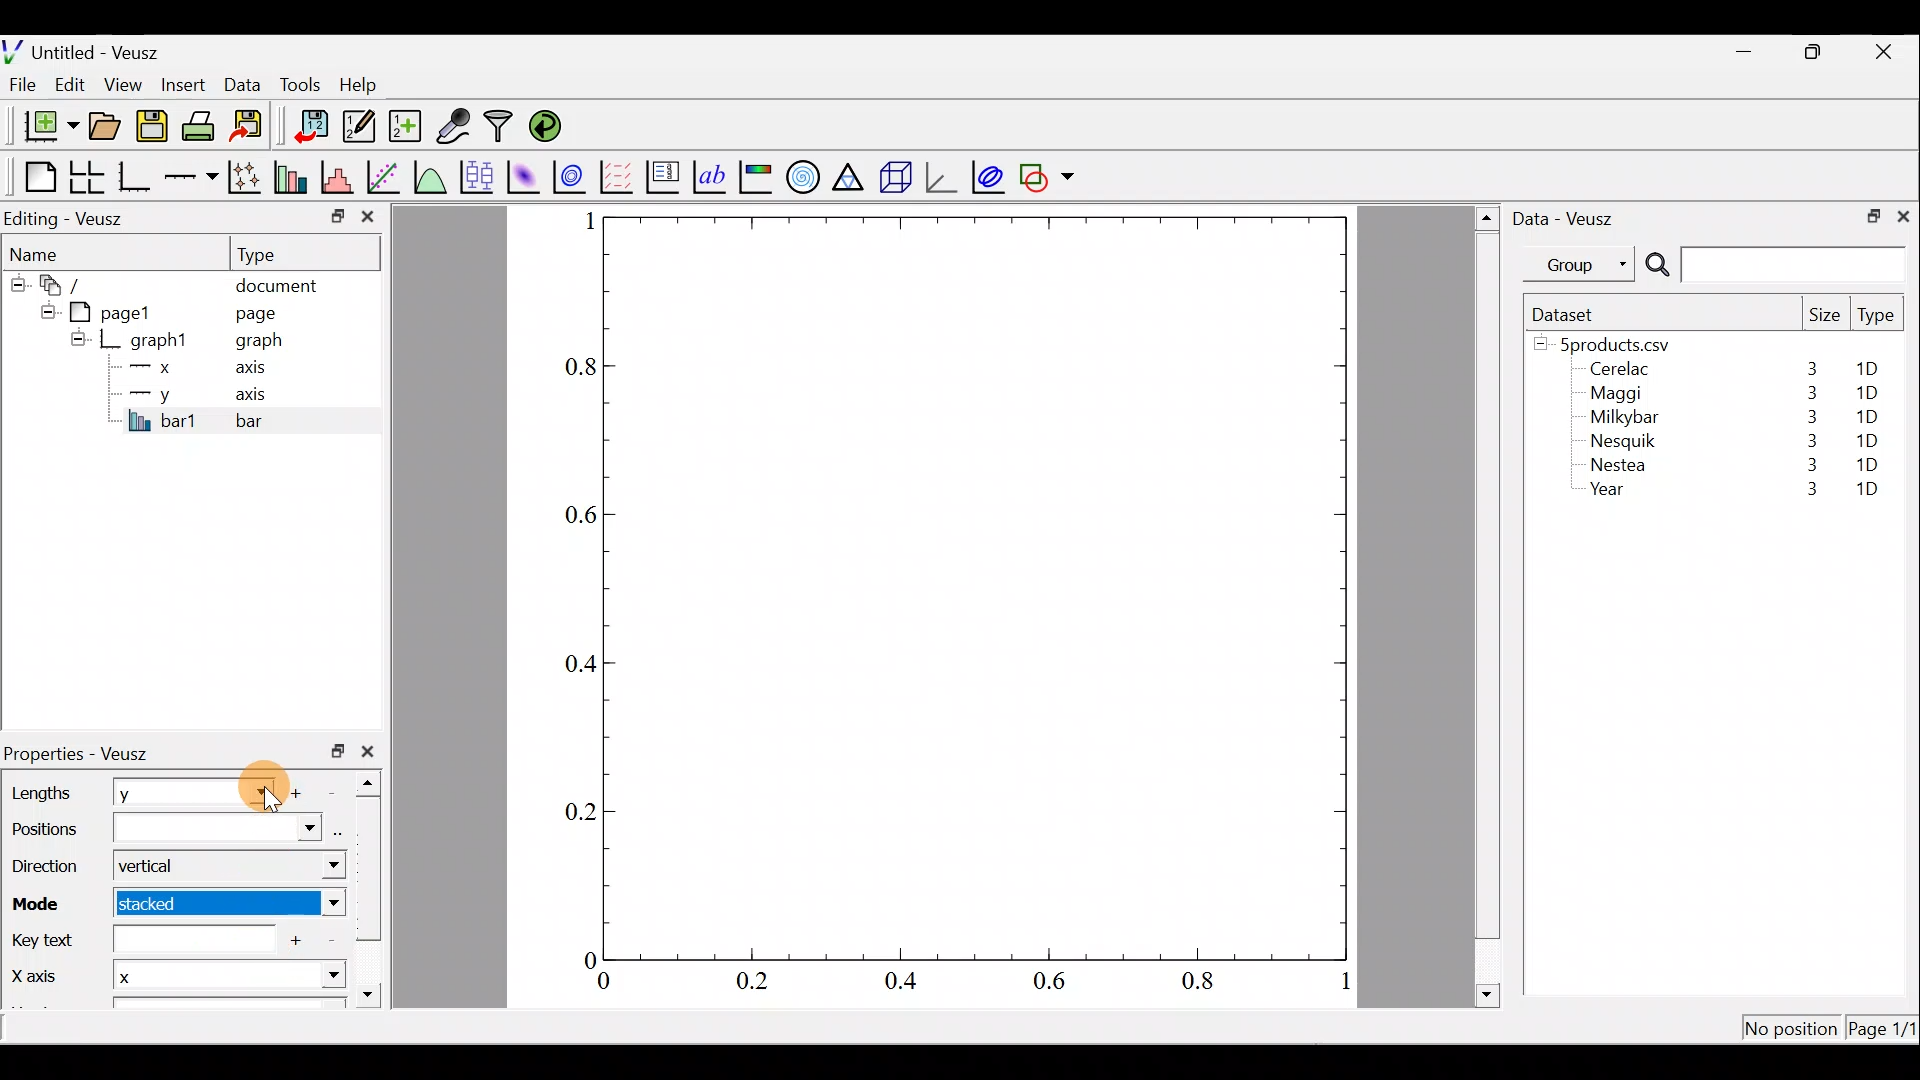  I want to click on add another item, so click(300, 940).